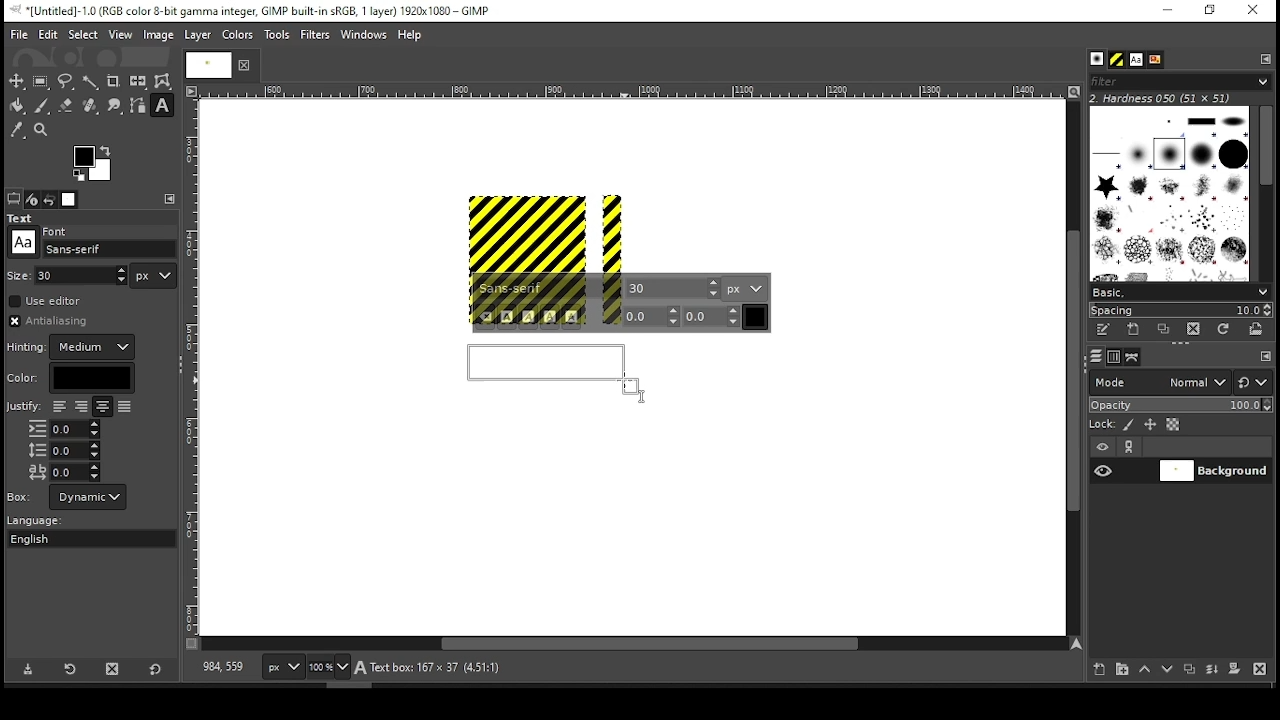 The width and height of the screenshot is (1280, 720). What do you see at coordinates (652, 316) in the screenshot?
I see `change baseline of selected text` at bounding box center [652, 316].